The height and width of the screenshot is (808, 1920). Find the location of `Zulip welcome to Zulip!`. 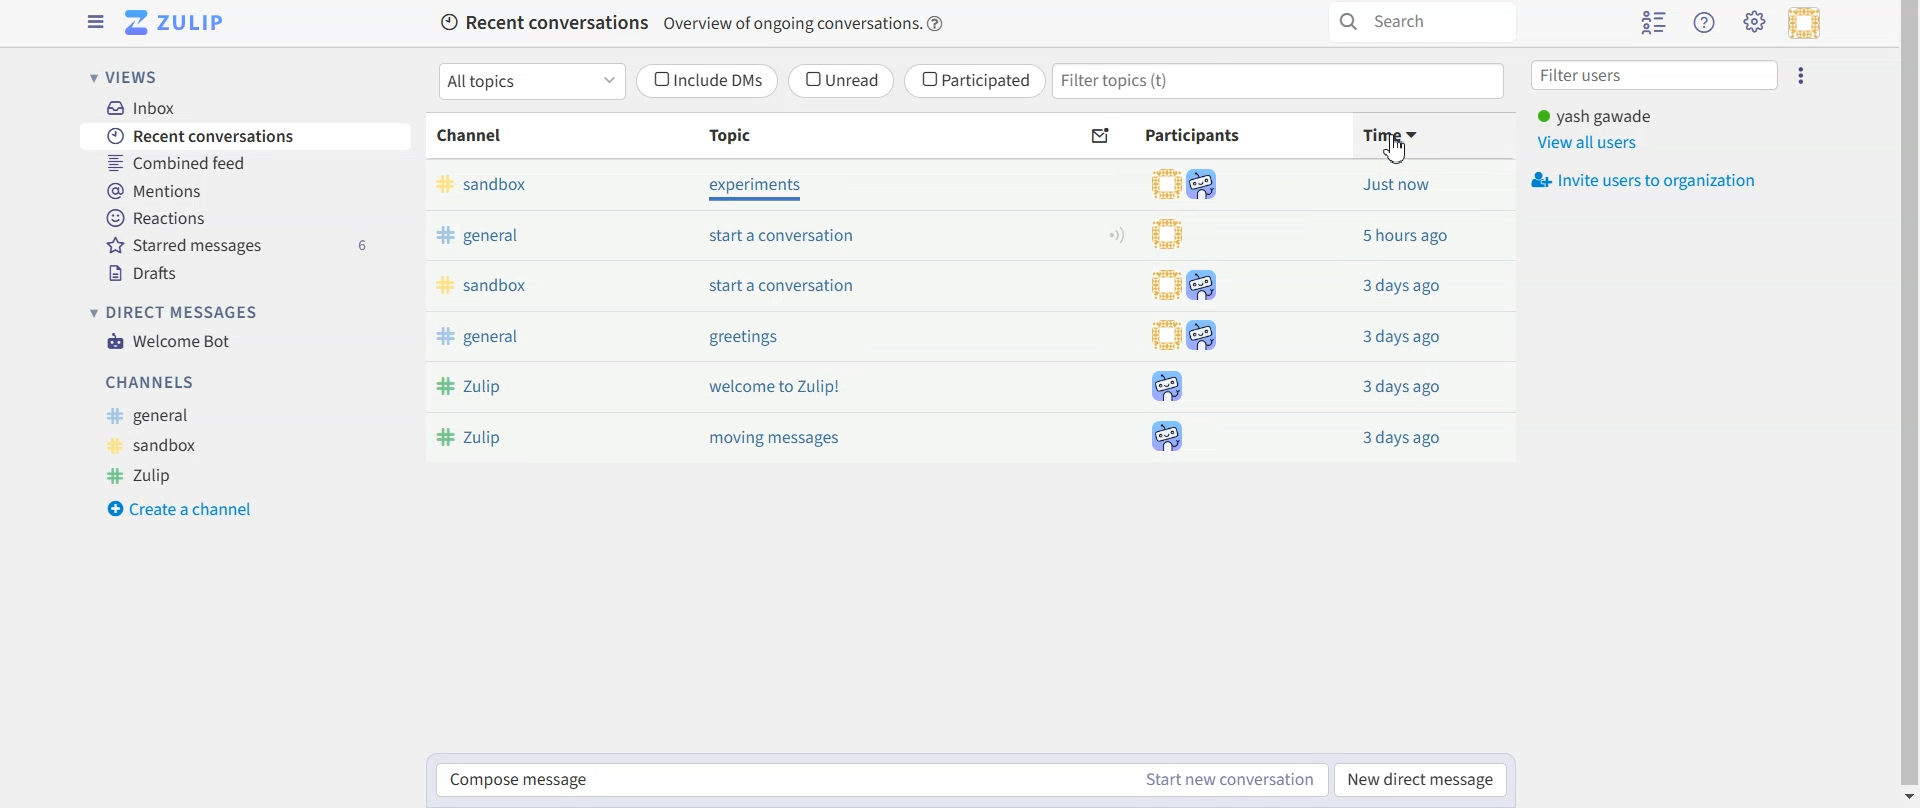

Zulip welcome to Zulip! is located at coordinates (703, 388).